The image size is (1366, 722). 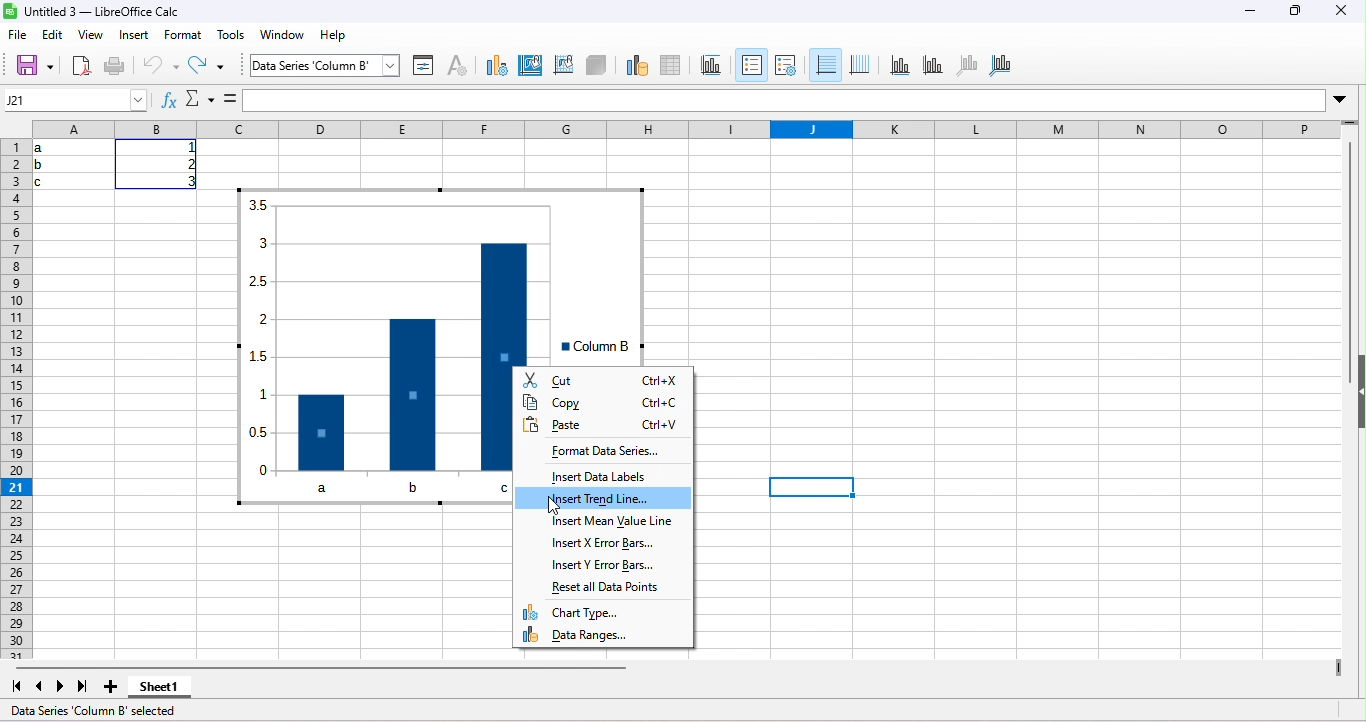 What do you see at coordinates (12, 398) in the screenshot?
I see `rows` at bounding box center [12, 398].